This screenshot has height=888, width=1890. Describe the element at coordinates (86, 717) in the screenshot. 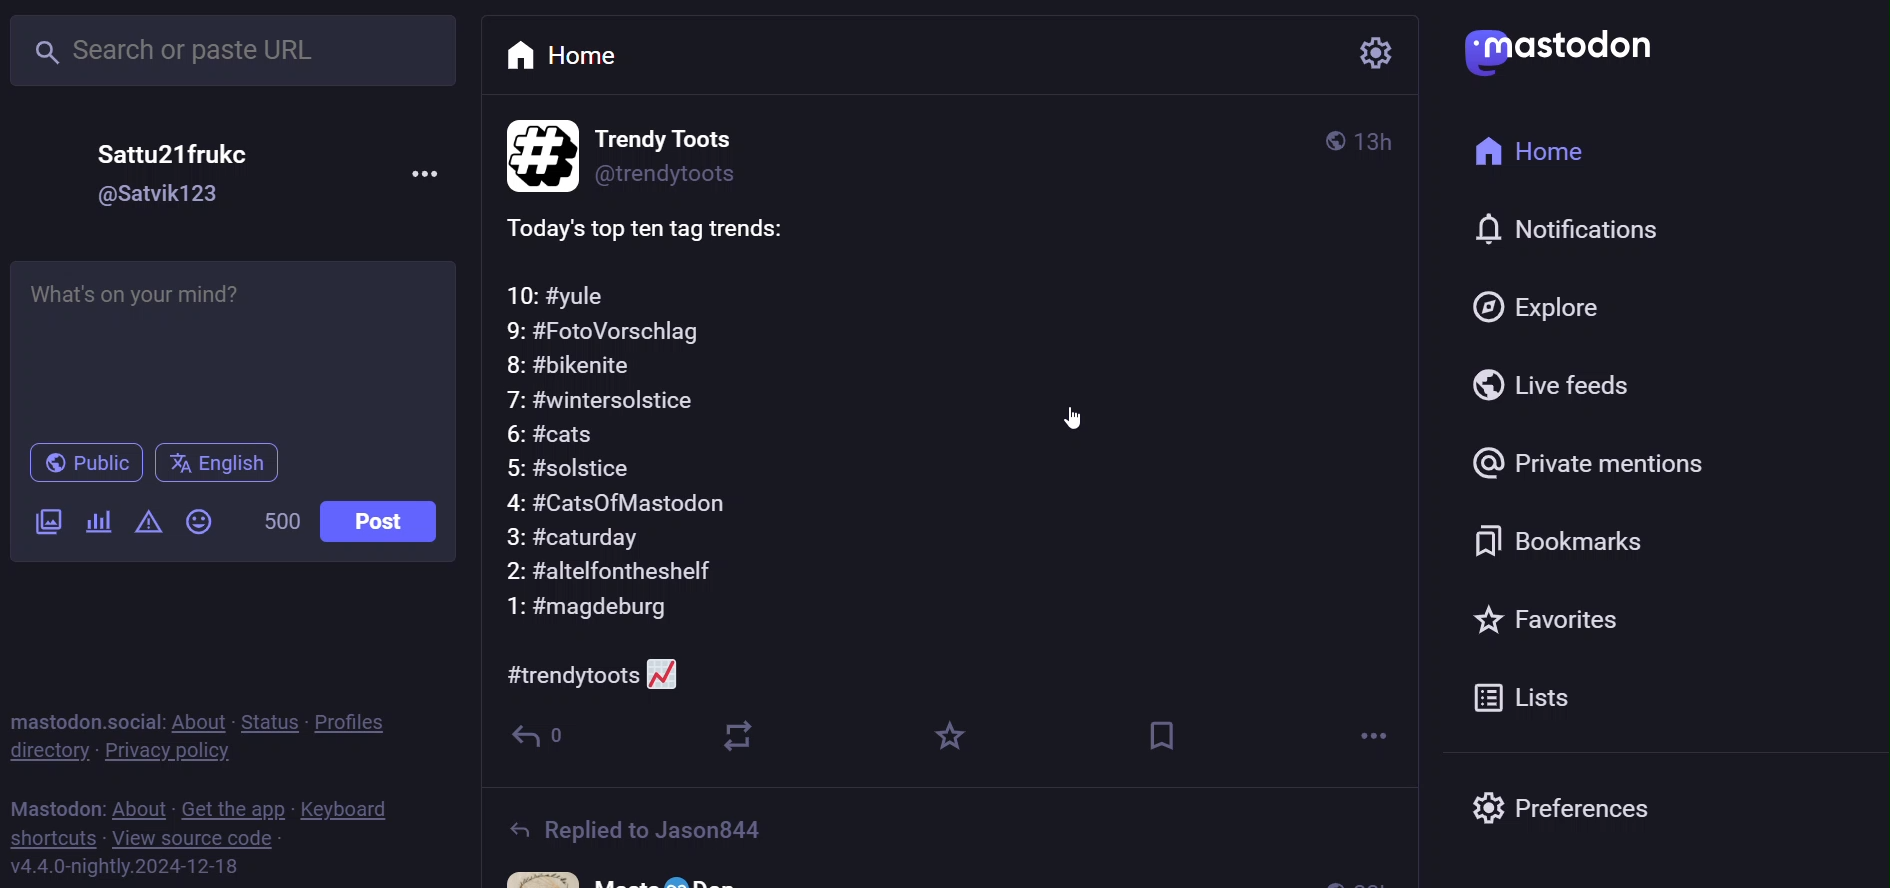

I see `mastodon social` at that location.